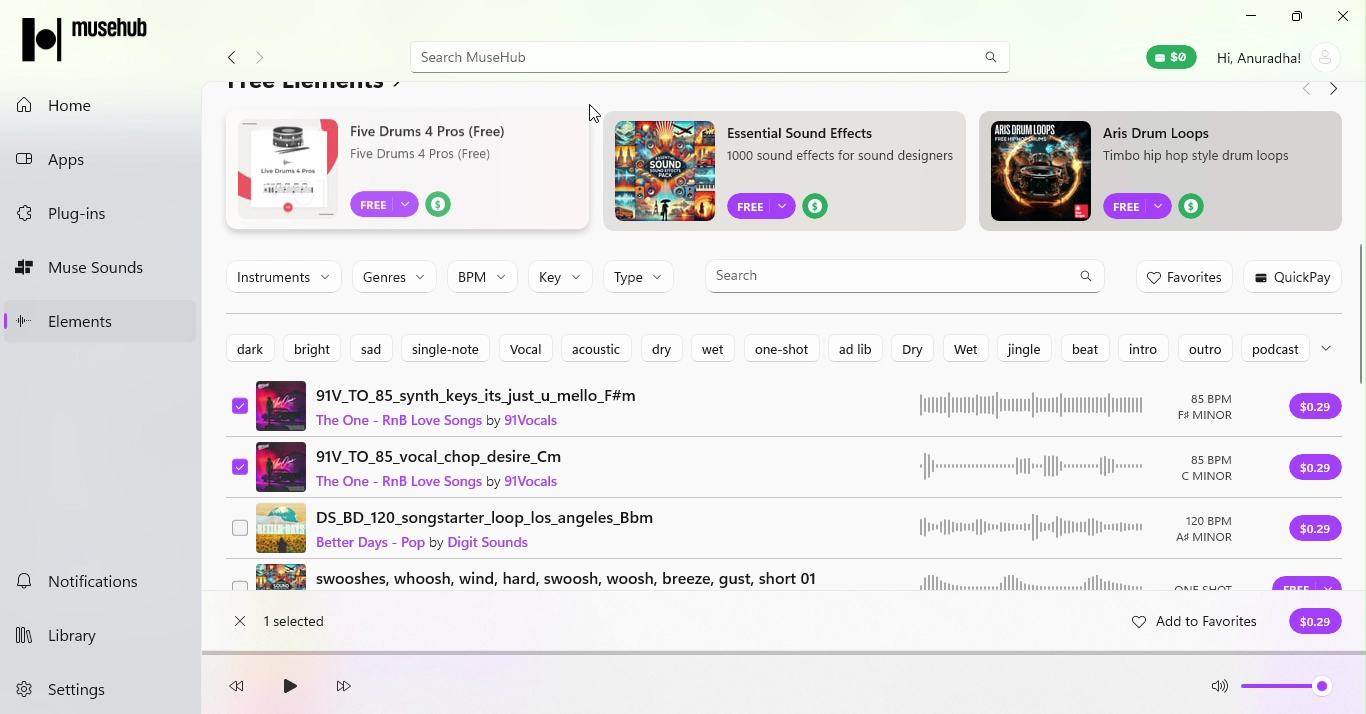 This screenshot has height=714, width=1366. What do you see at coordinates (1246, 17) in the screenshot?
I see `Minimize` at bounding box center [1246, 17].